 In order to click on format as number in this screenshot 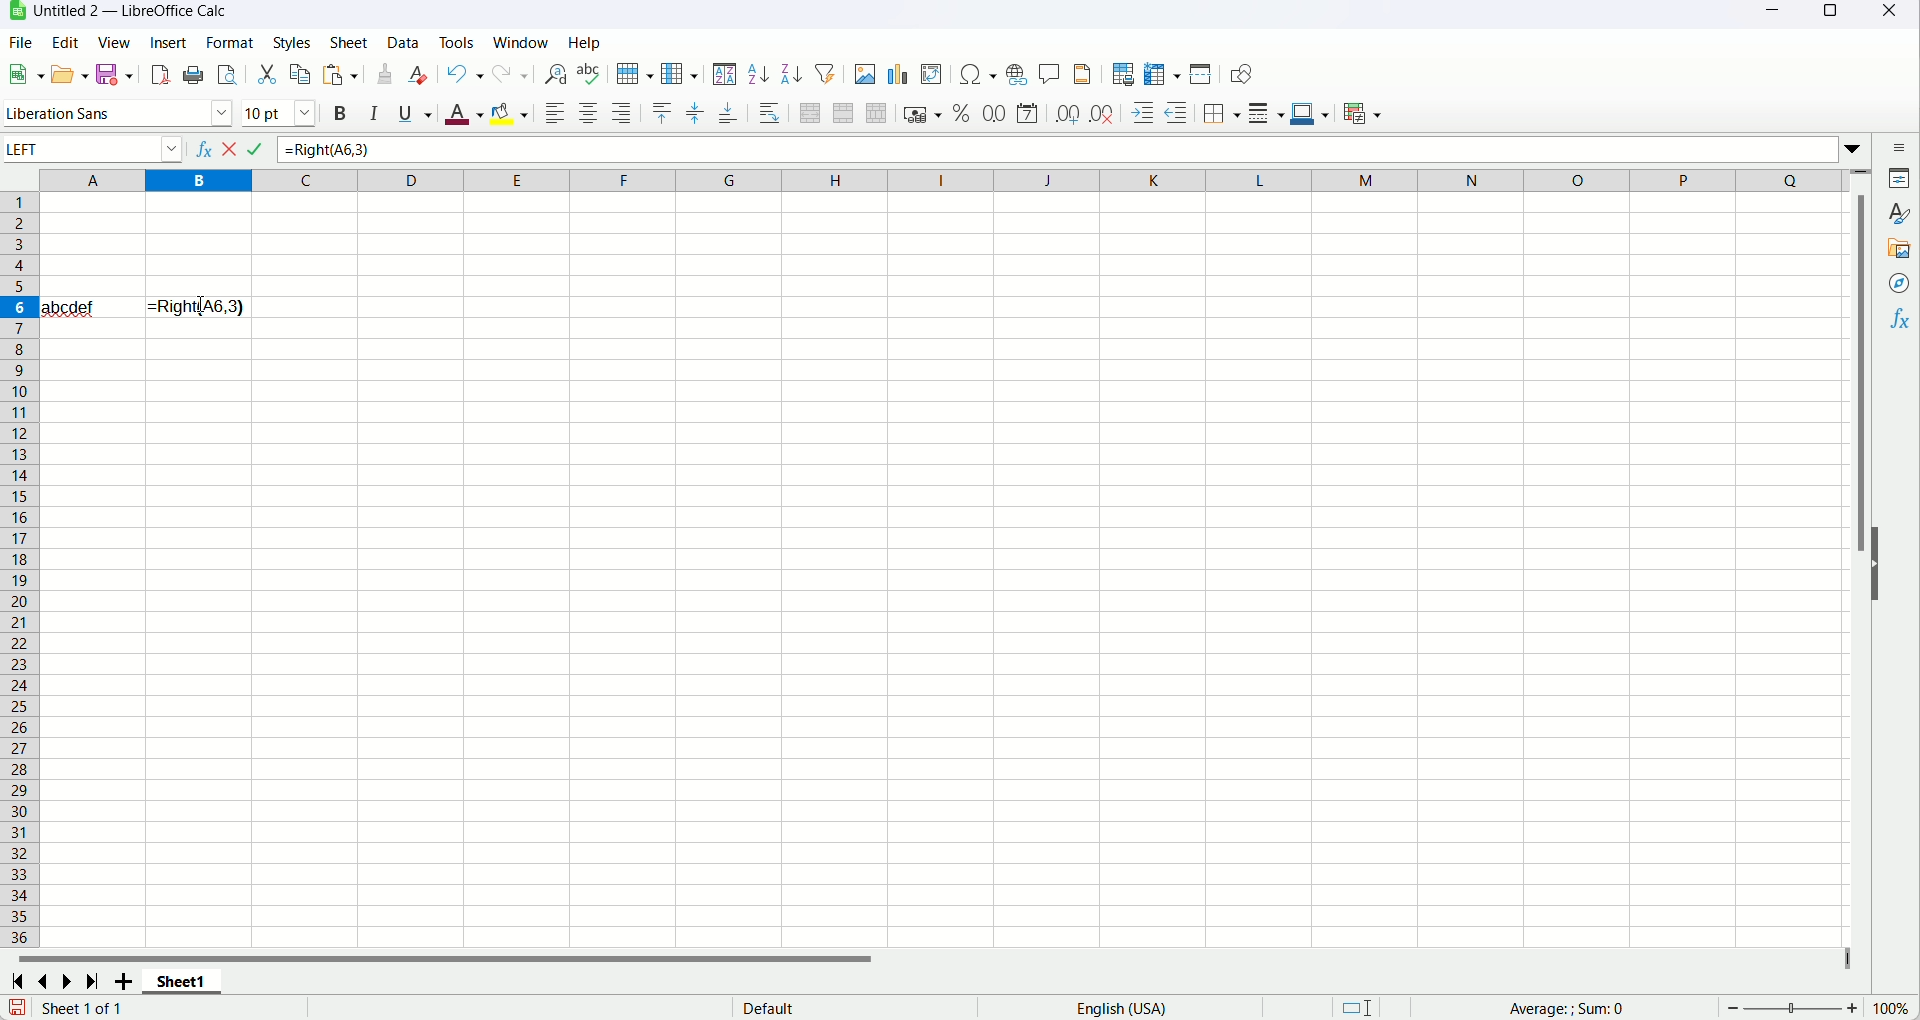, I will do `click(996, 113)`.